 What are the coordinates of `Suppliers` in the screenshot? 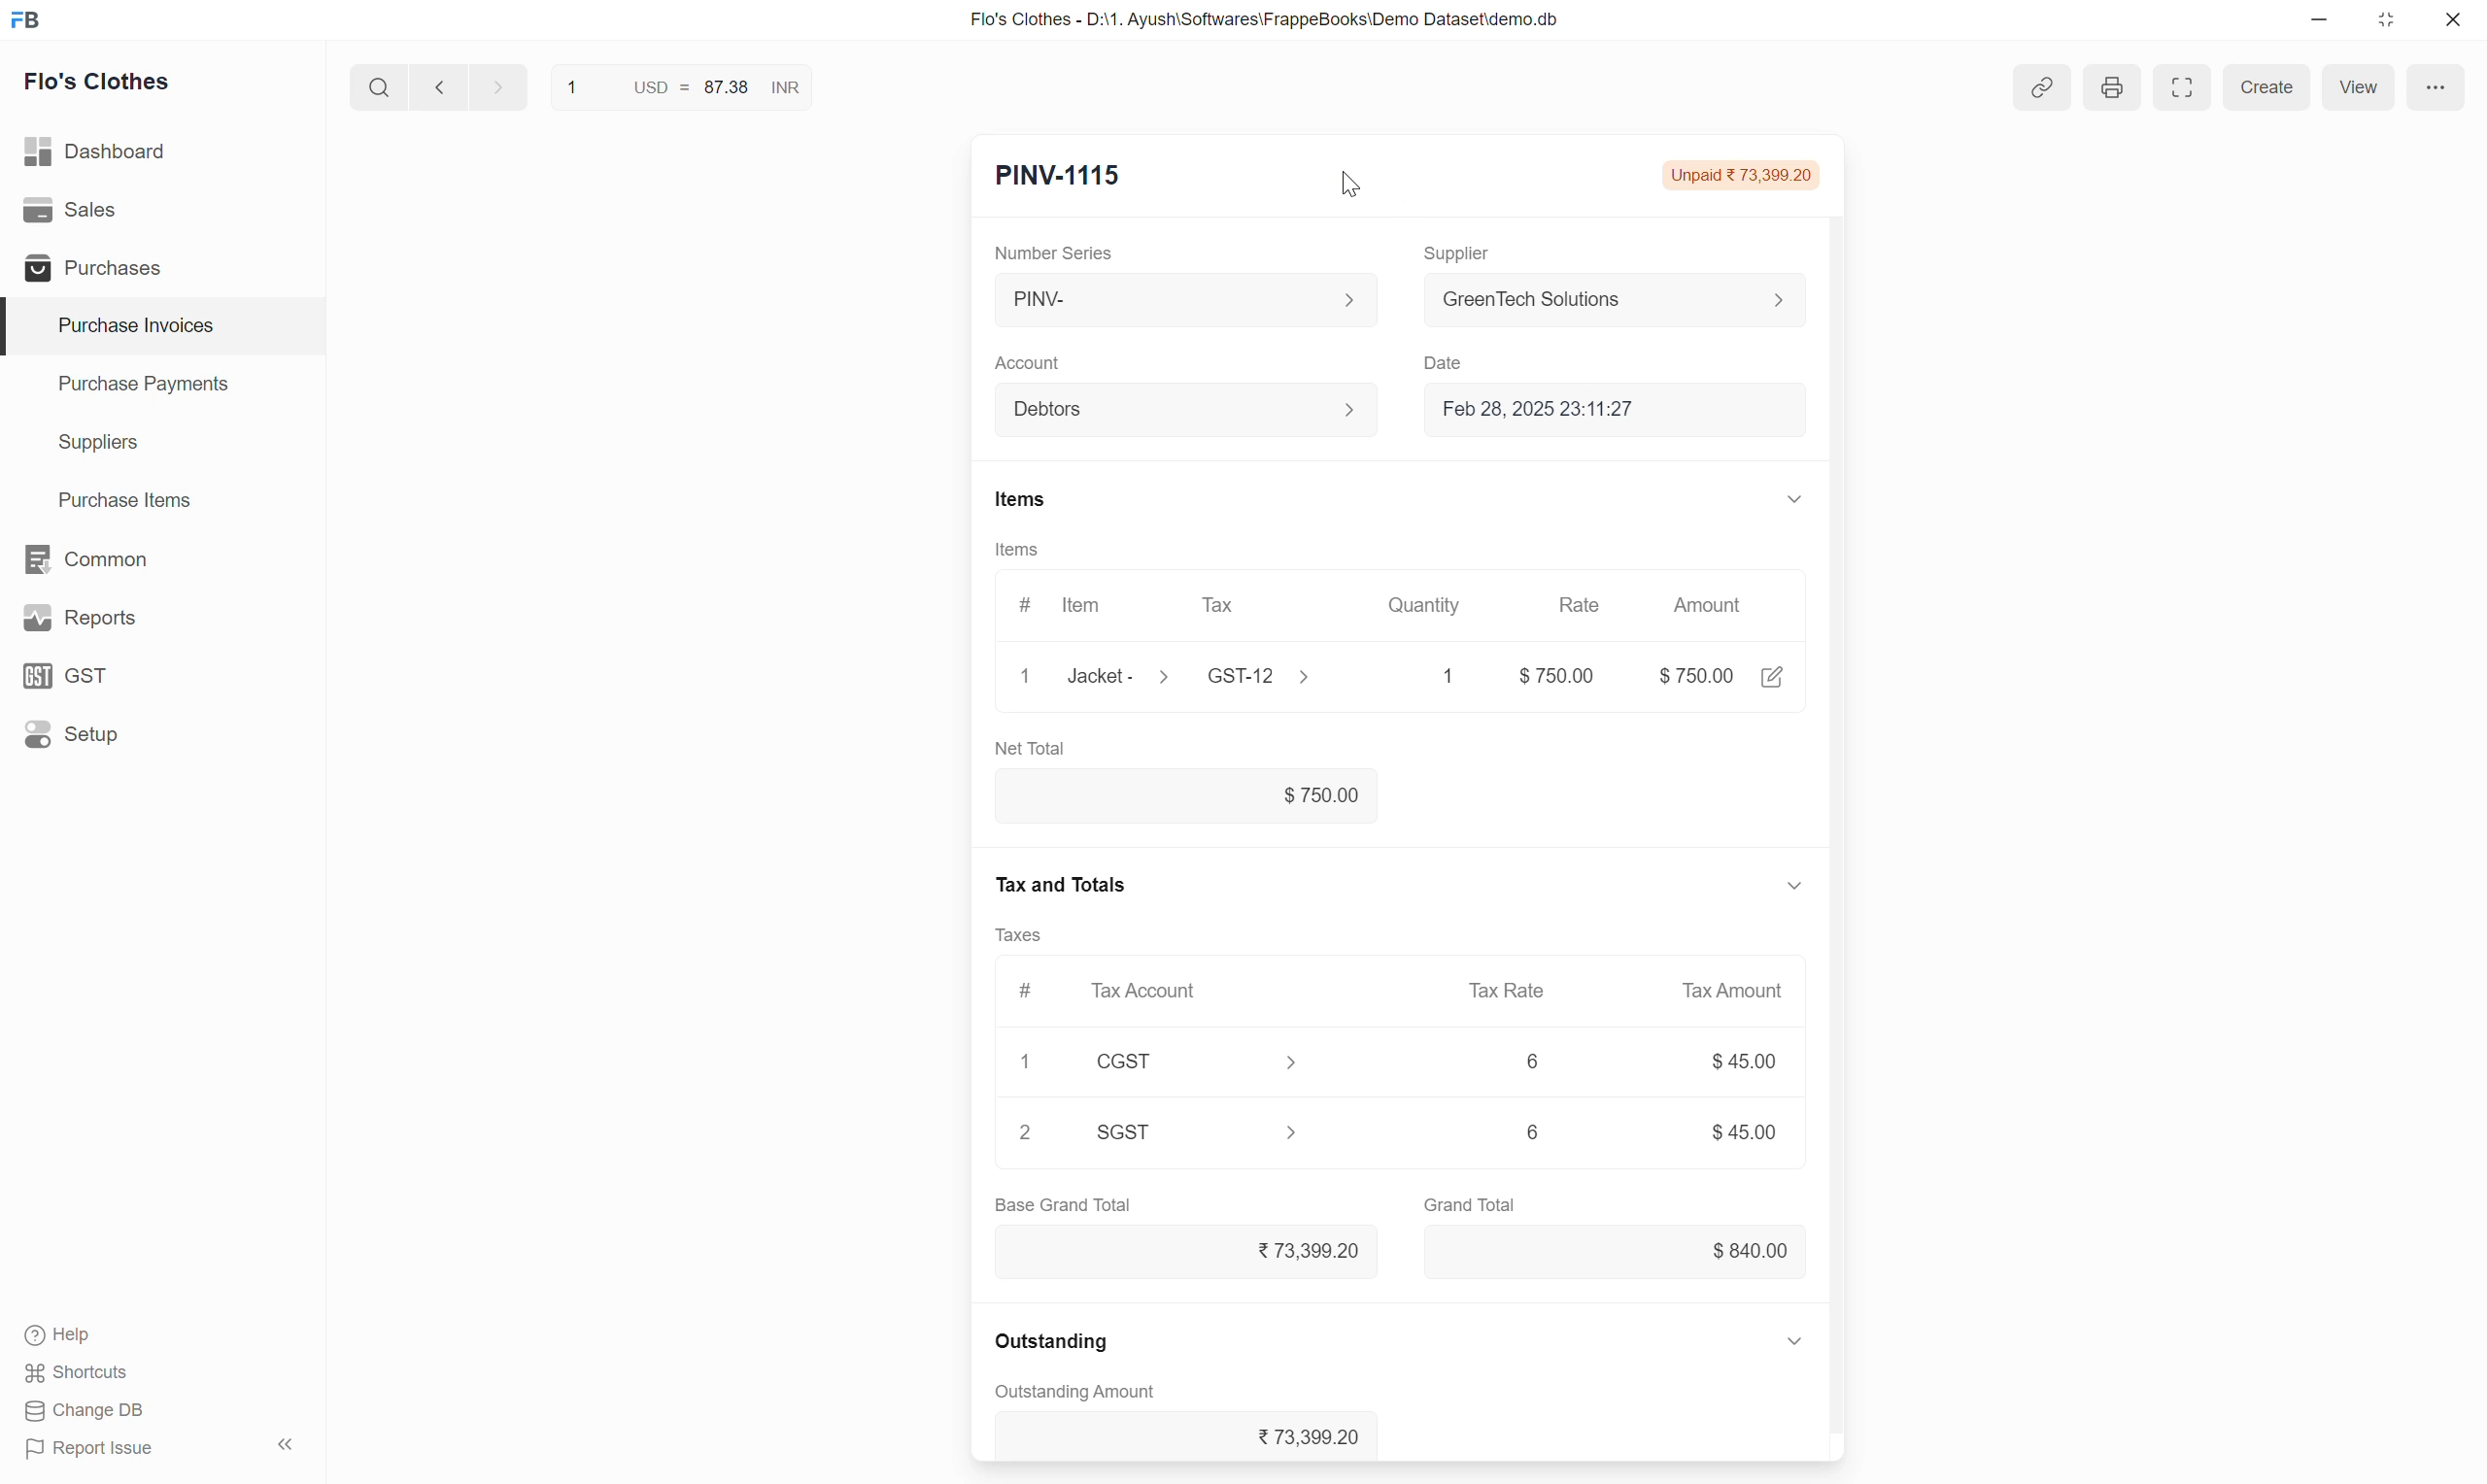 It's located at (163, 444).